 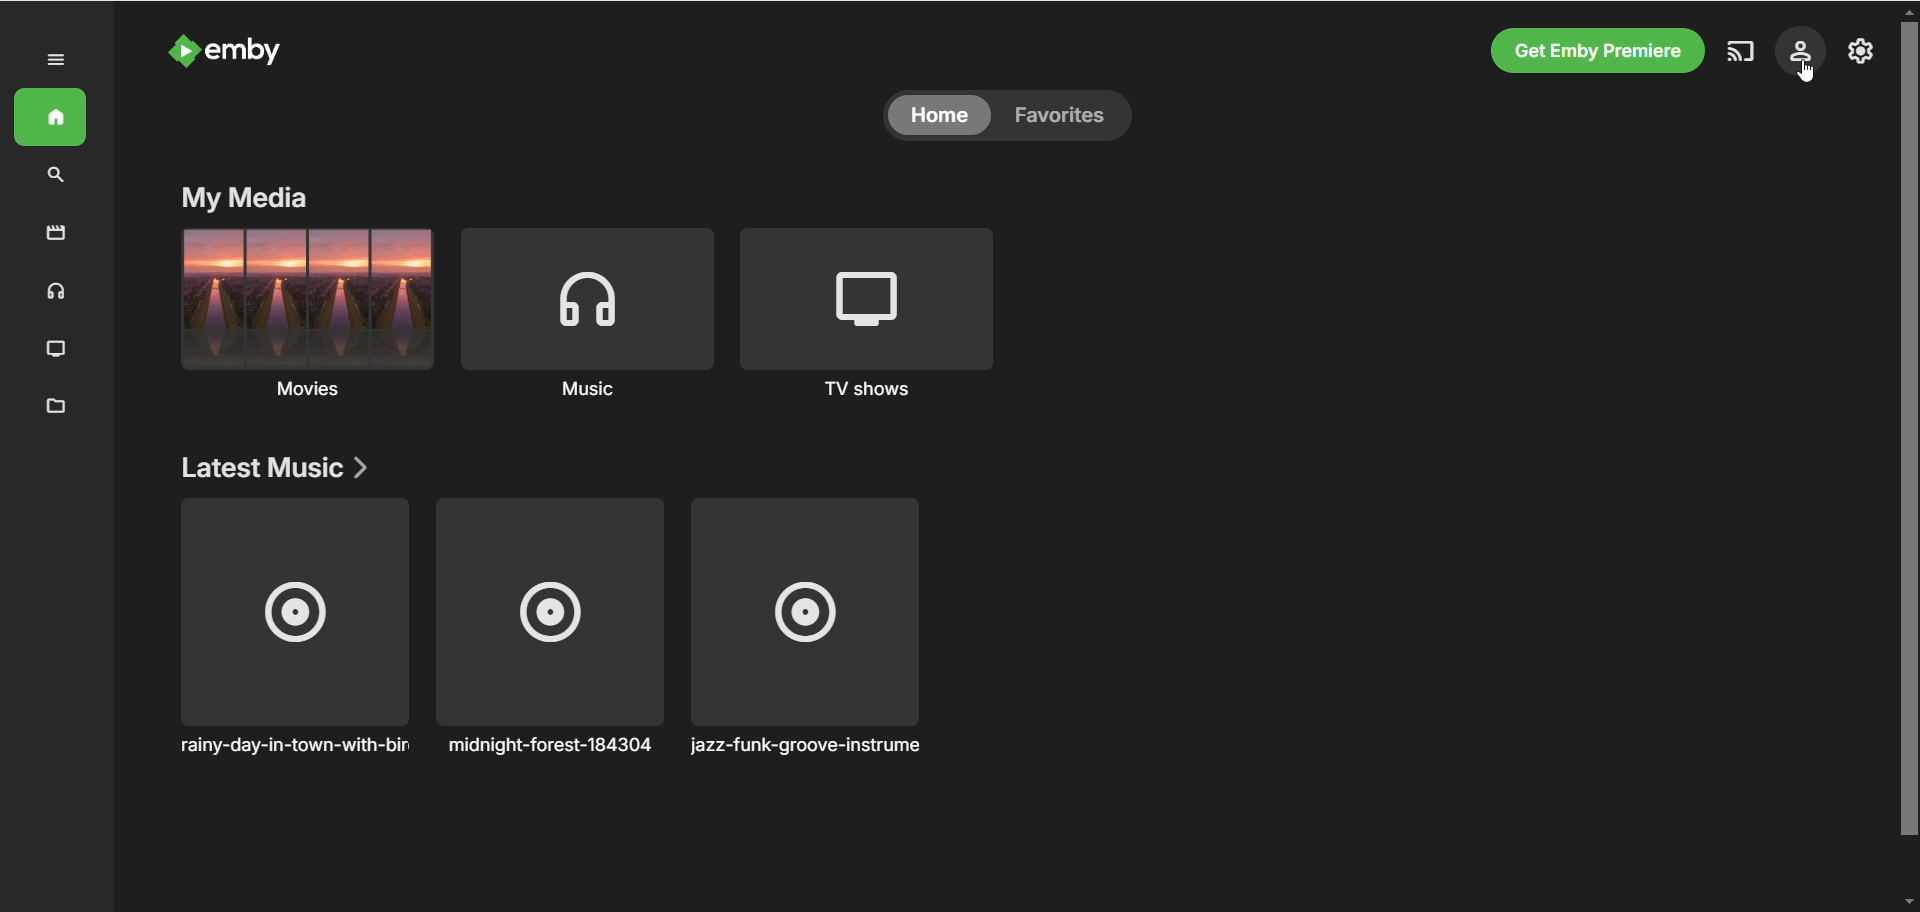 I want to click on Movies, so click(x=308, y=395).